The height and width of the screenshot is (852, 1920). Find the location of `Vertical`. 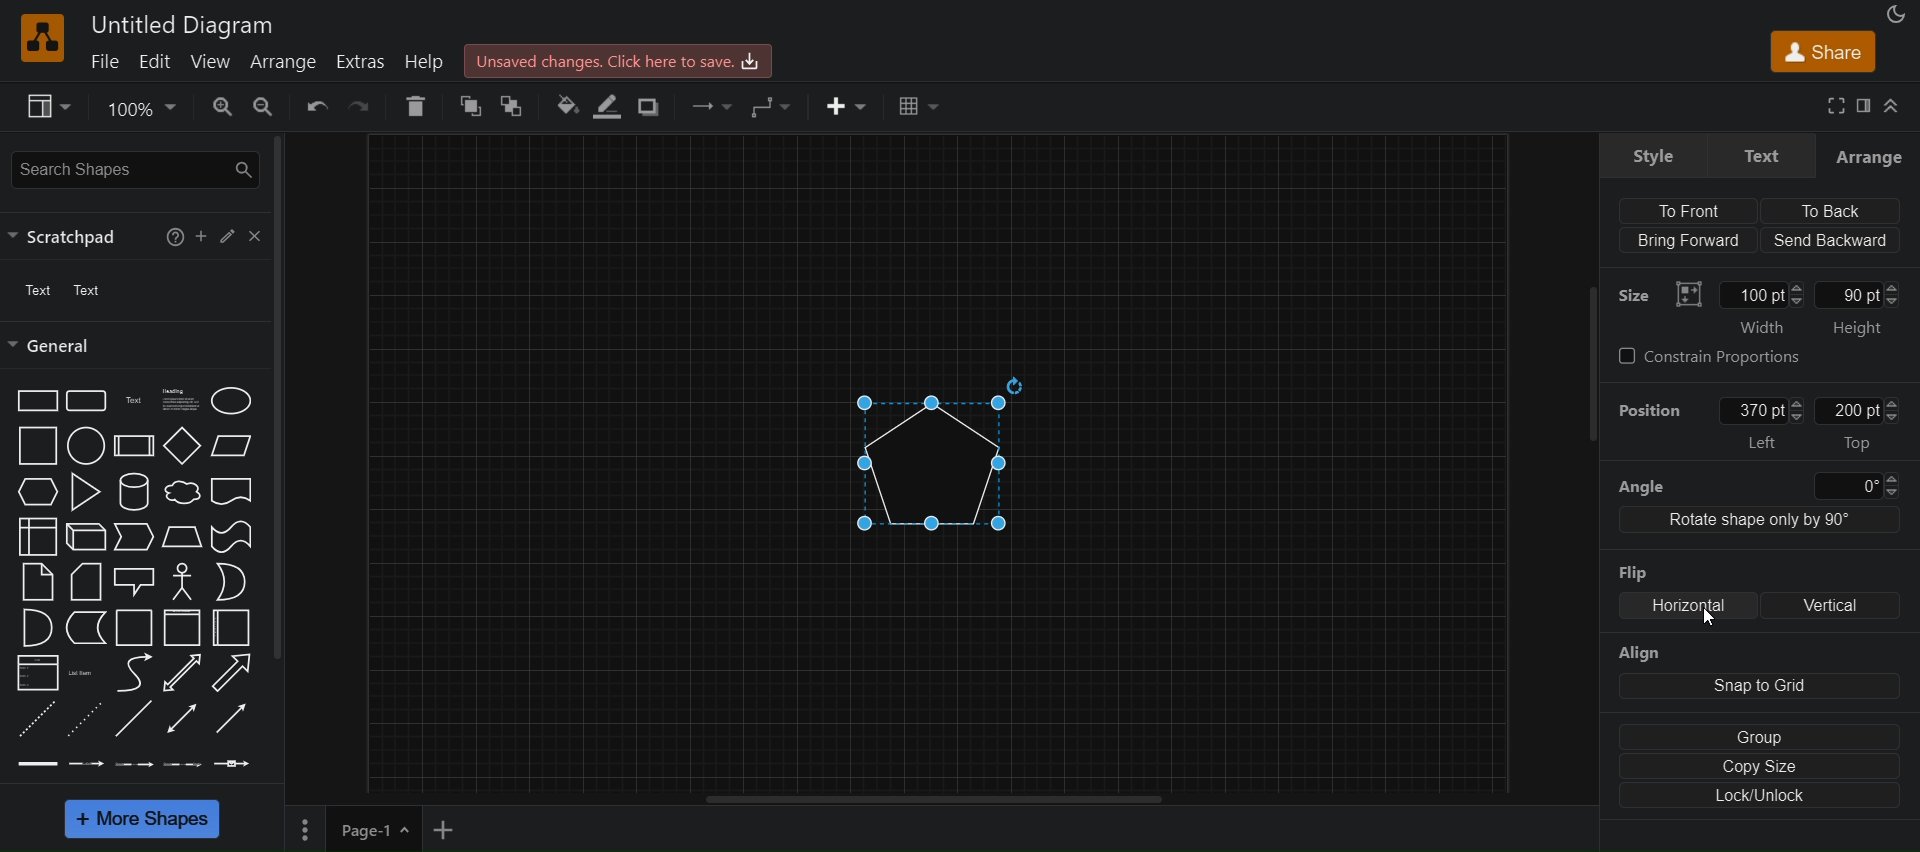

Vertical is located at coordinates (1830, 606).